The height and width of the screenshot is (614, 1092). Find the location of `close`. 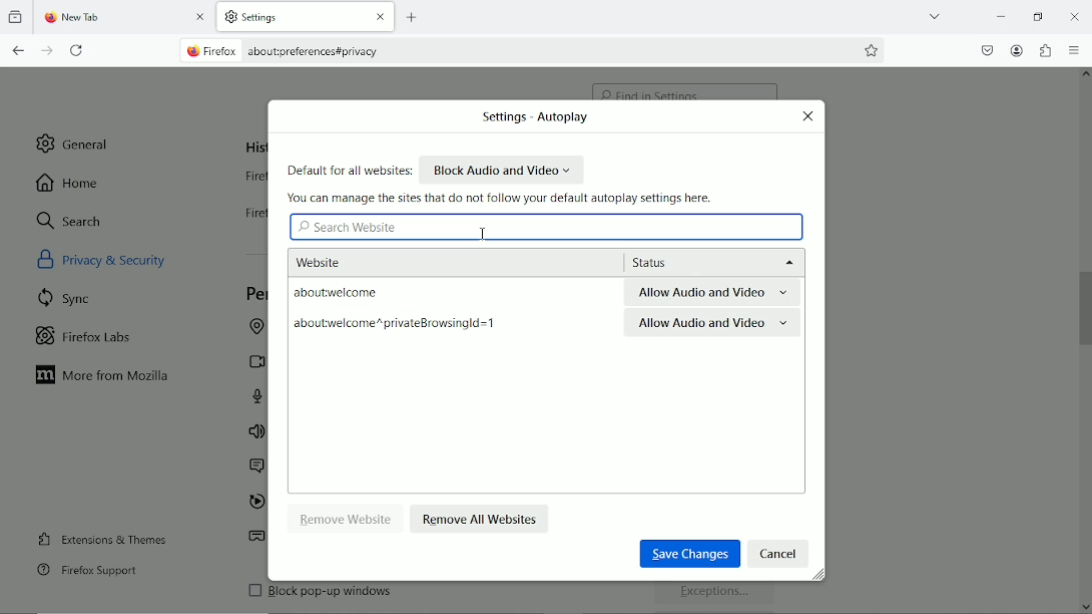

close is located at coordinates (808, 116).